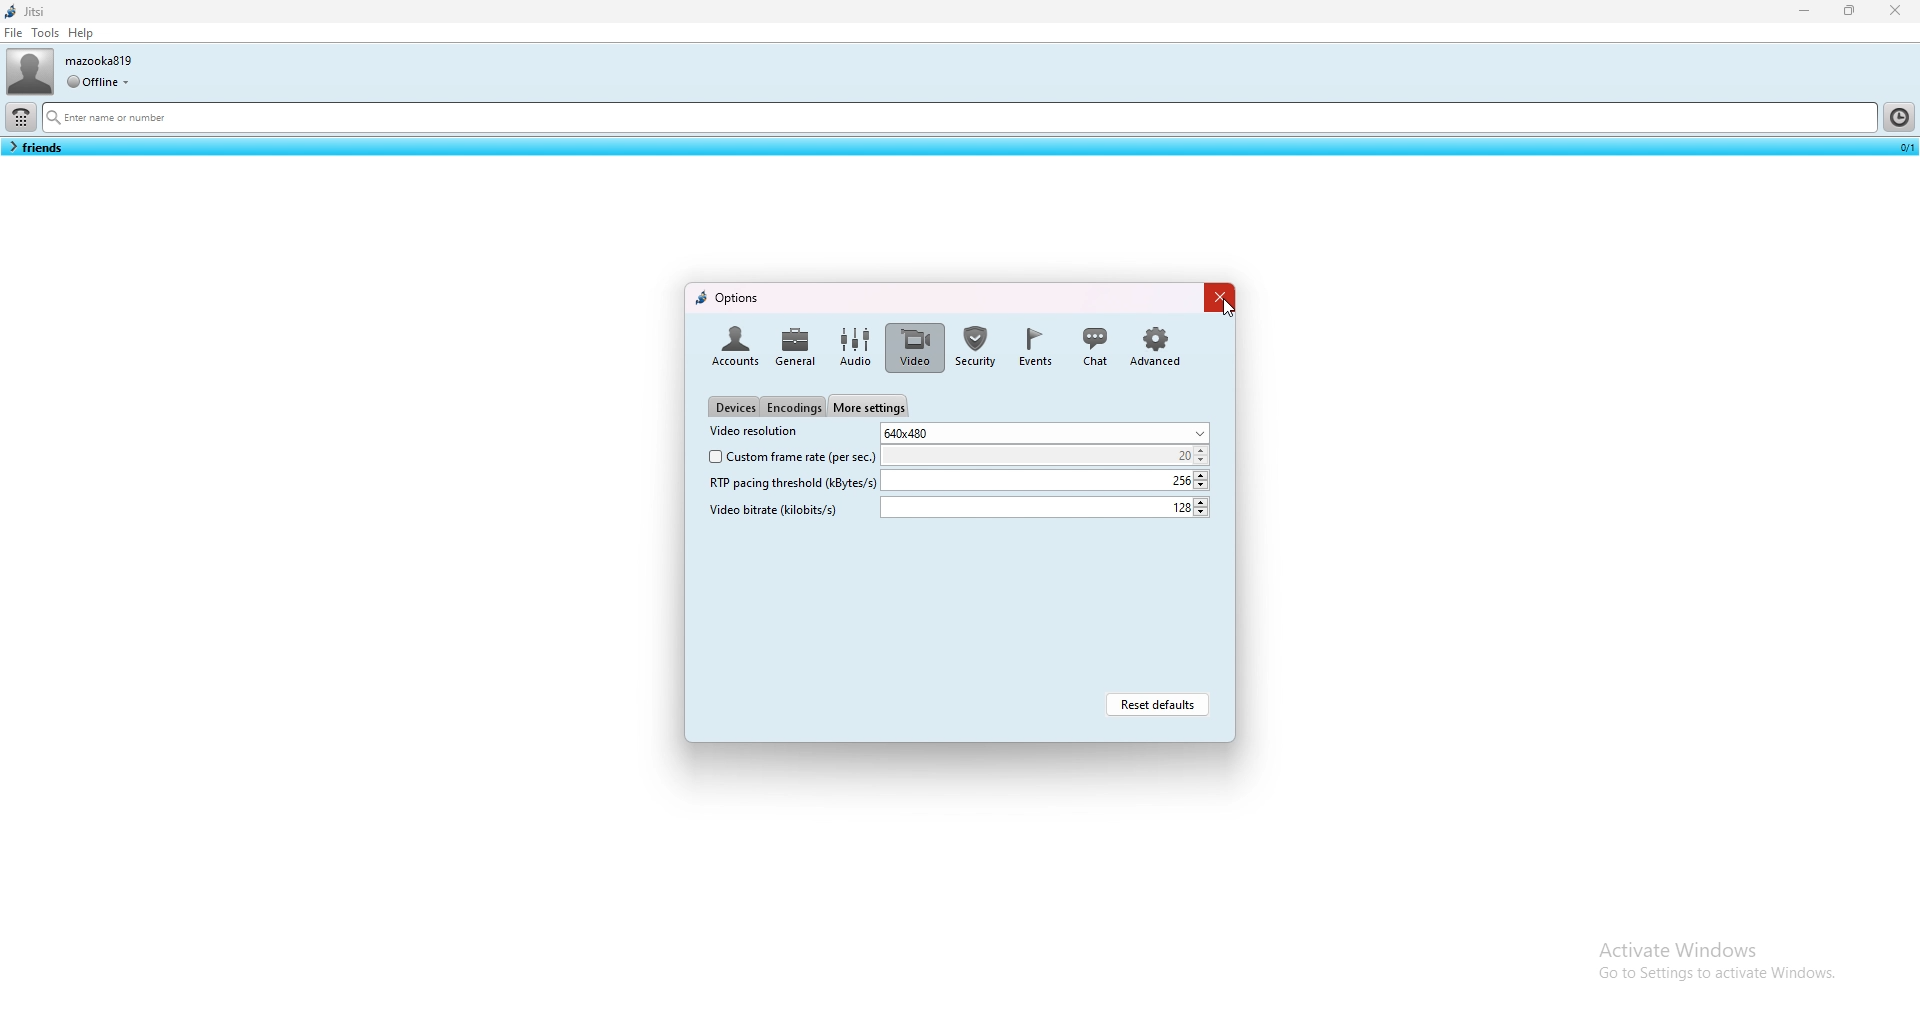 Image resolution: width=1920 pixels, height=1030 pixels. I want to click on user status, so click(98, 81).